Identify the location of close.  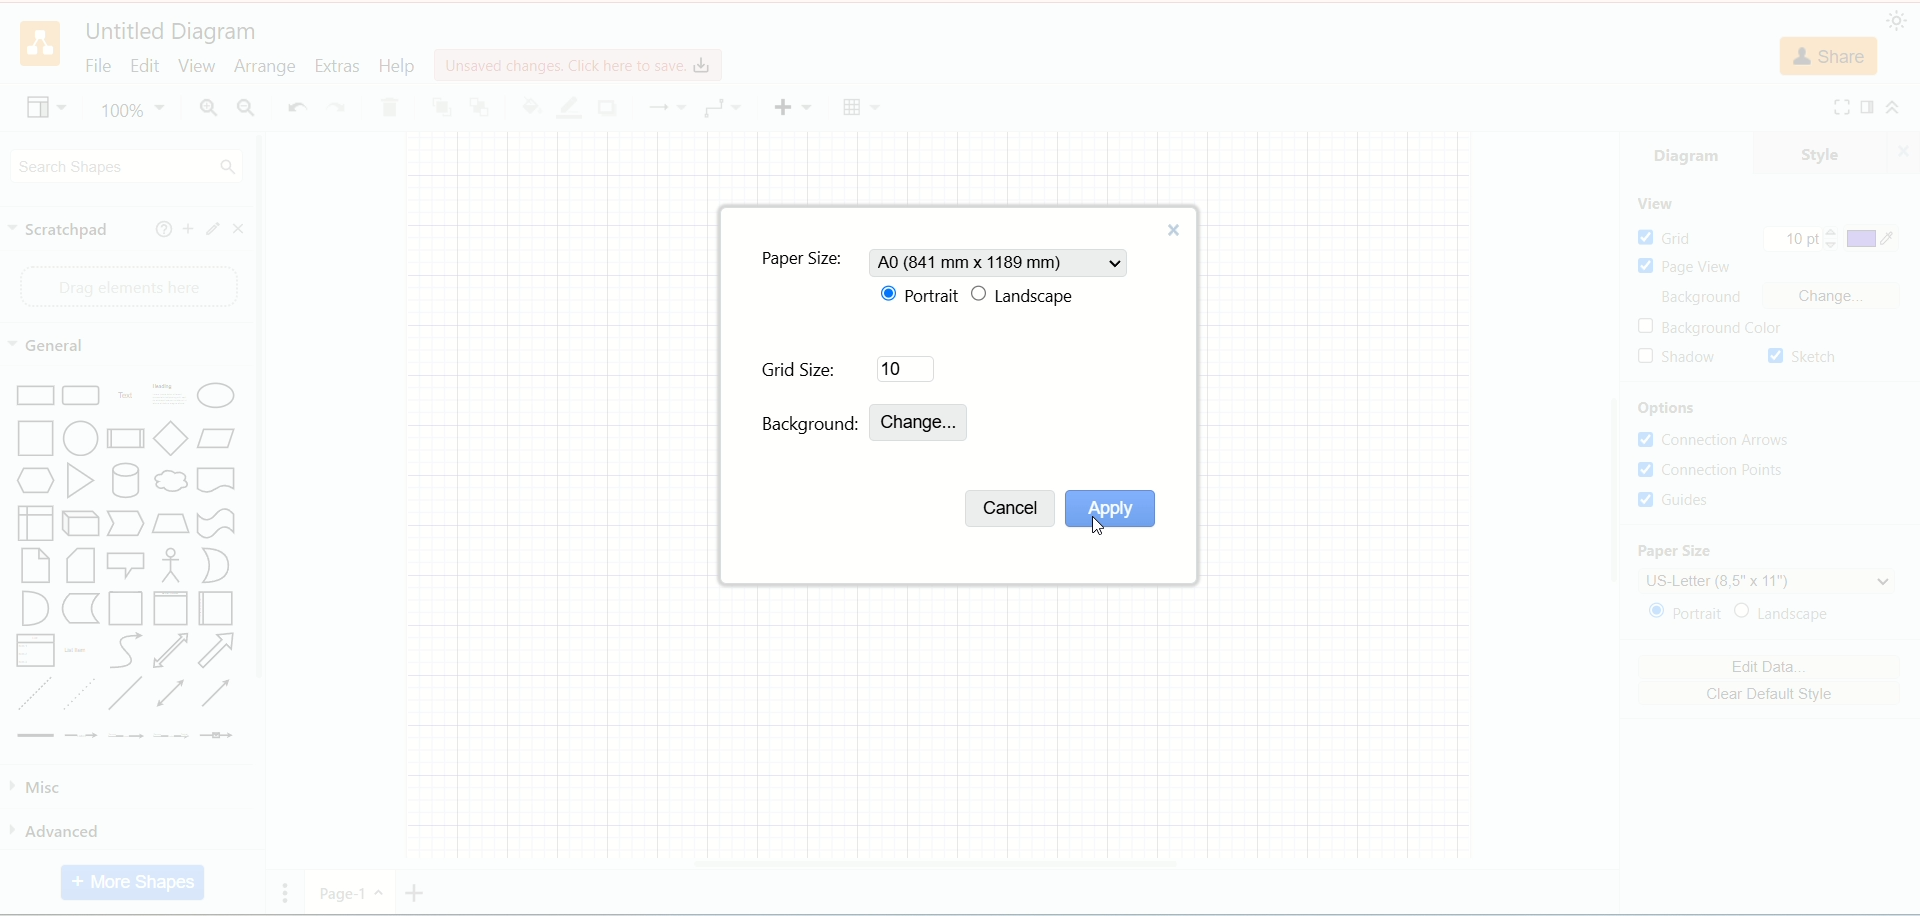
(242, 228).